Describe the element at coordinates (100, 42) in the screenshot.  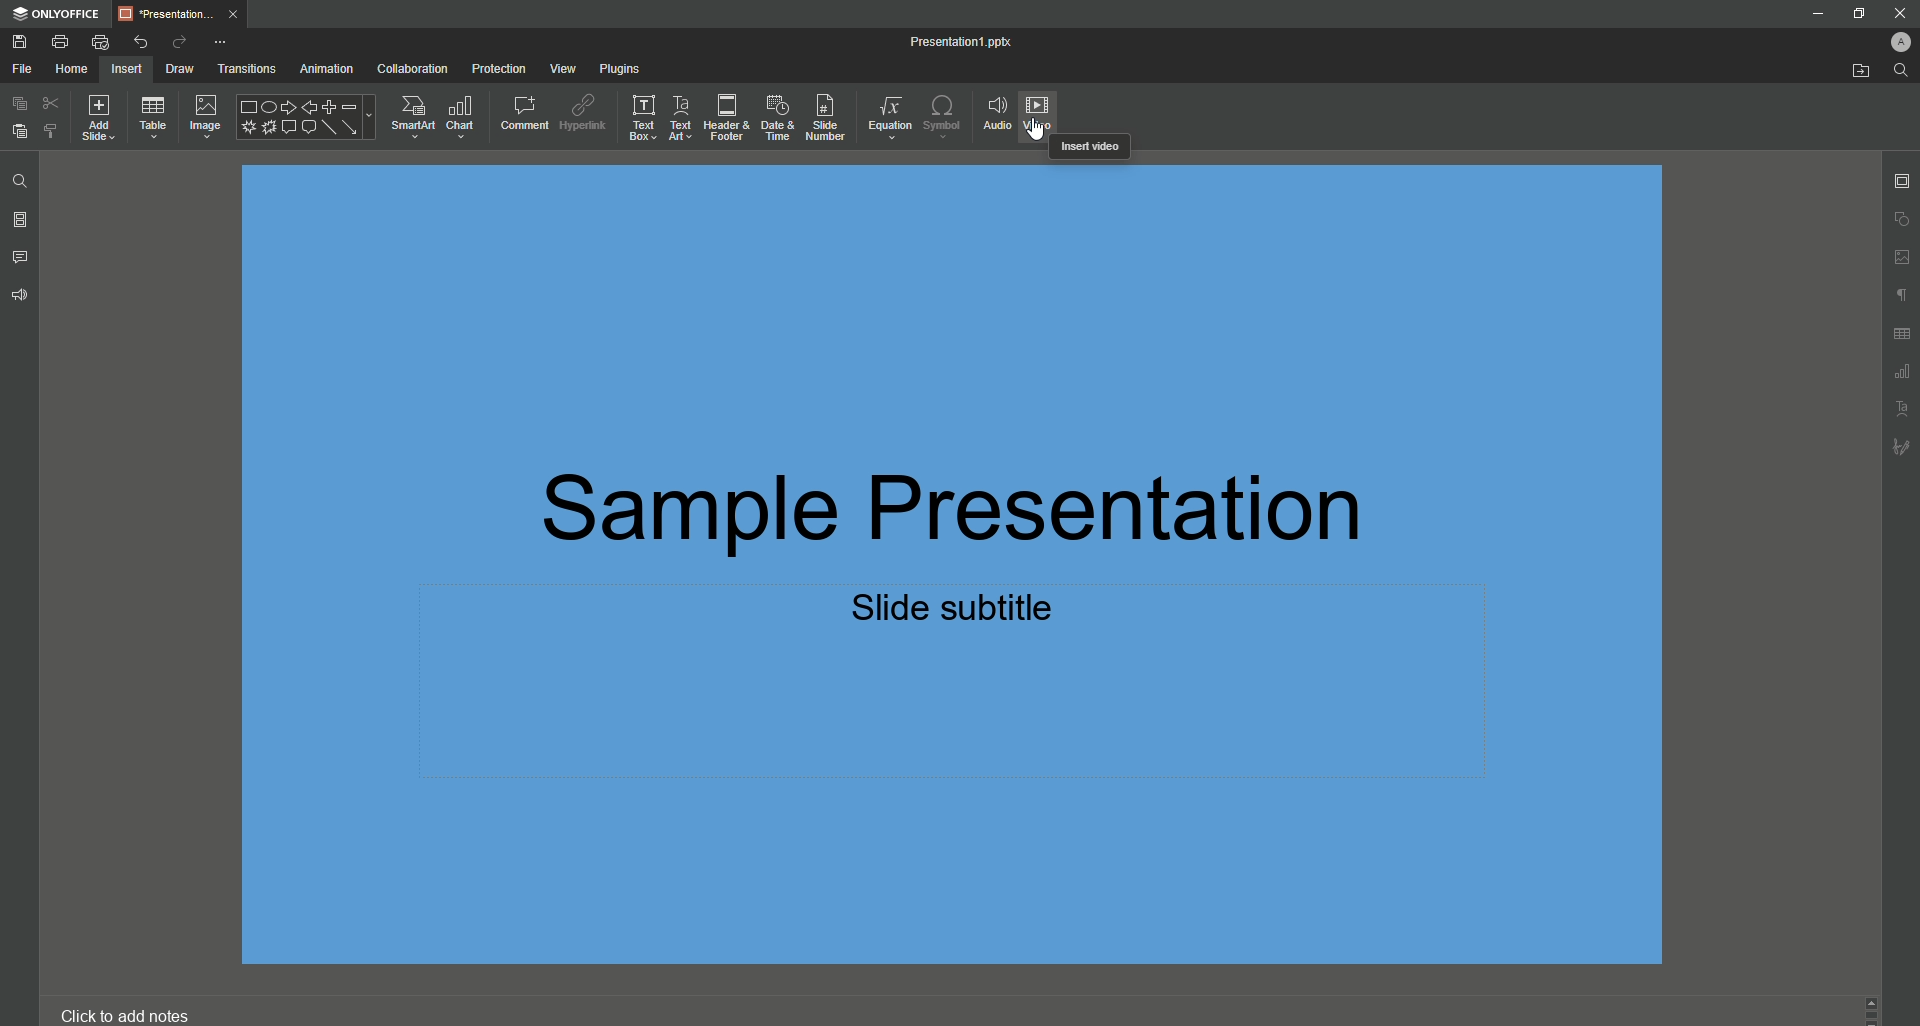
I see `Quick Print` at that location.